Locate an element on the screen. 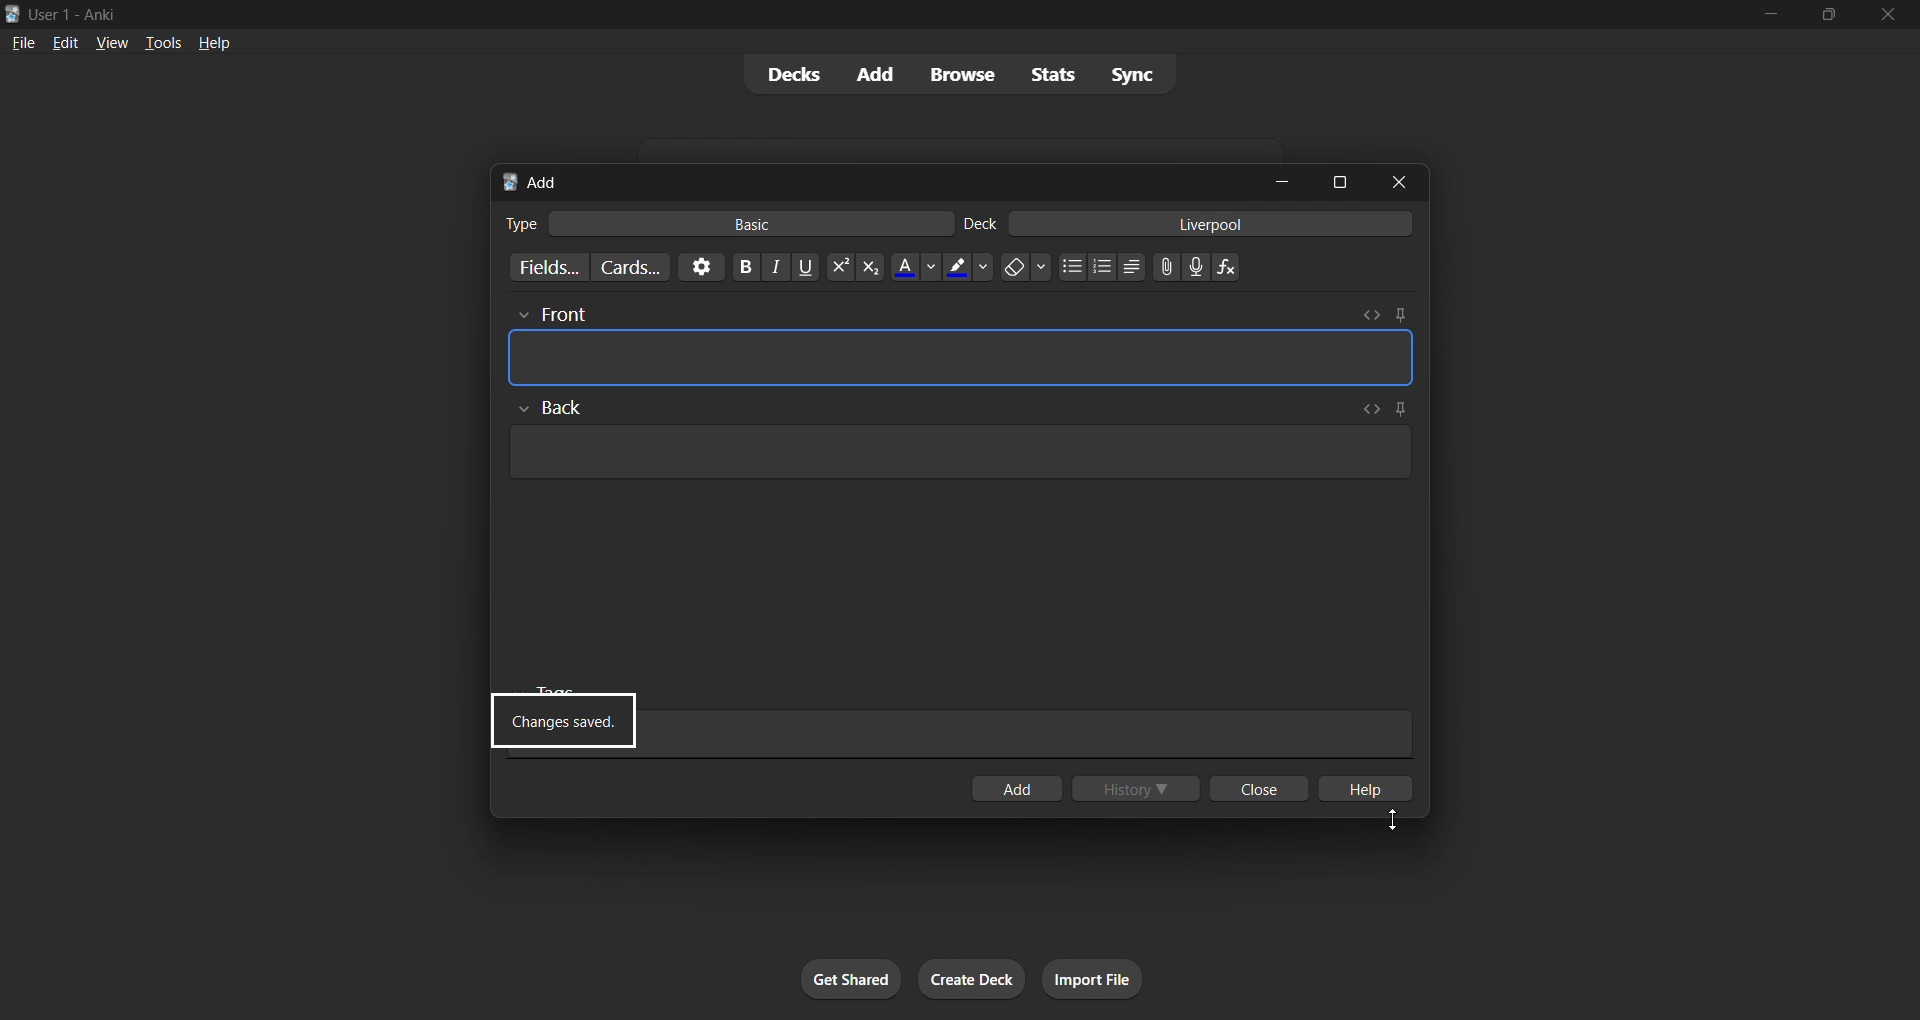  fields is located at coordinates (548, 268).